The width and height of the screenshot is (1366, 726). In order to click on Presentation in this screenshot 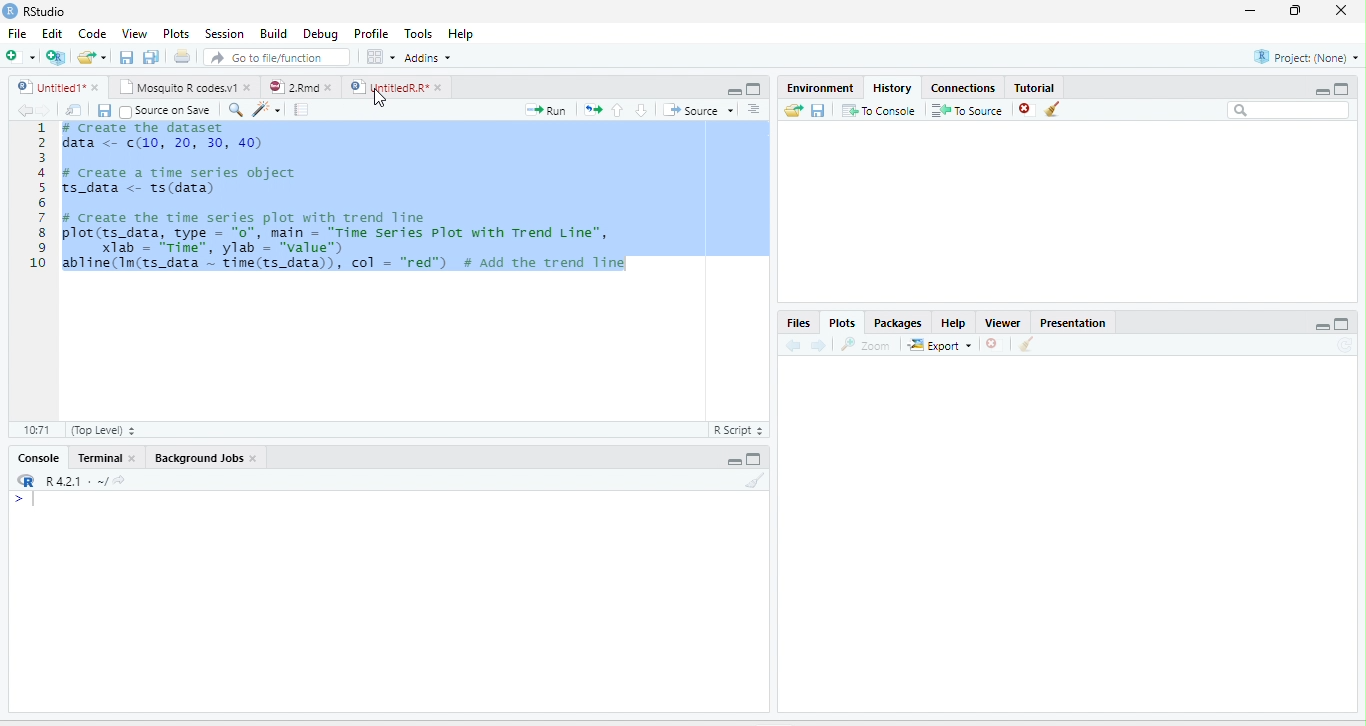, I will do `click(1073, 321)`.